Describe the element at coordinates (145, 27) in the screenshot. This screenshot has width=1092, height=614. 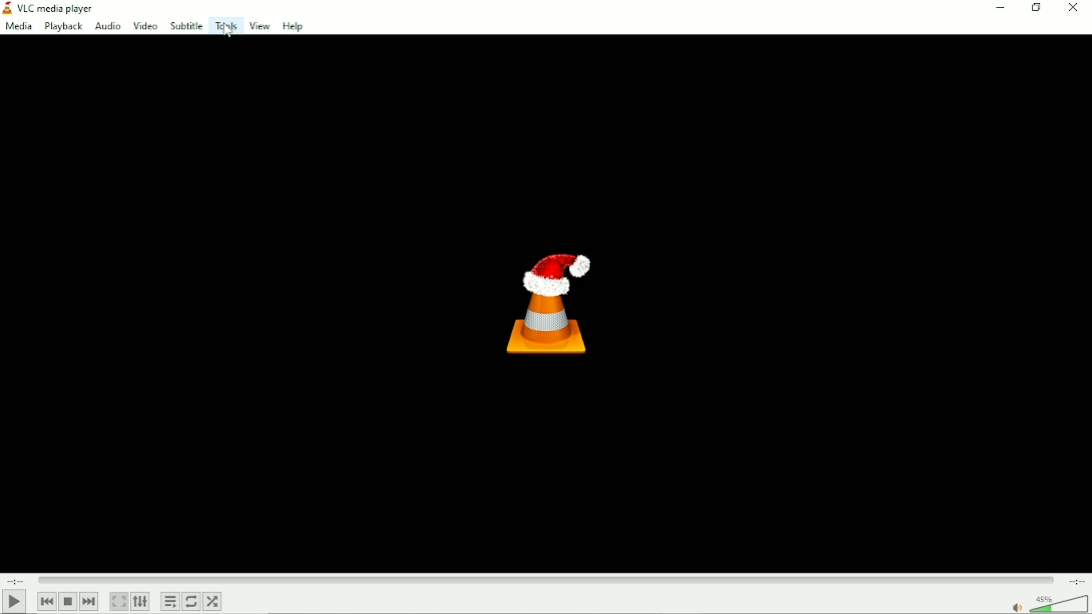
I see `Video` at that location.